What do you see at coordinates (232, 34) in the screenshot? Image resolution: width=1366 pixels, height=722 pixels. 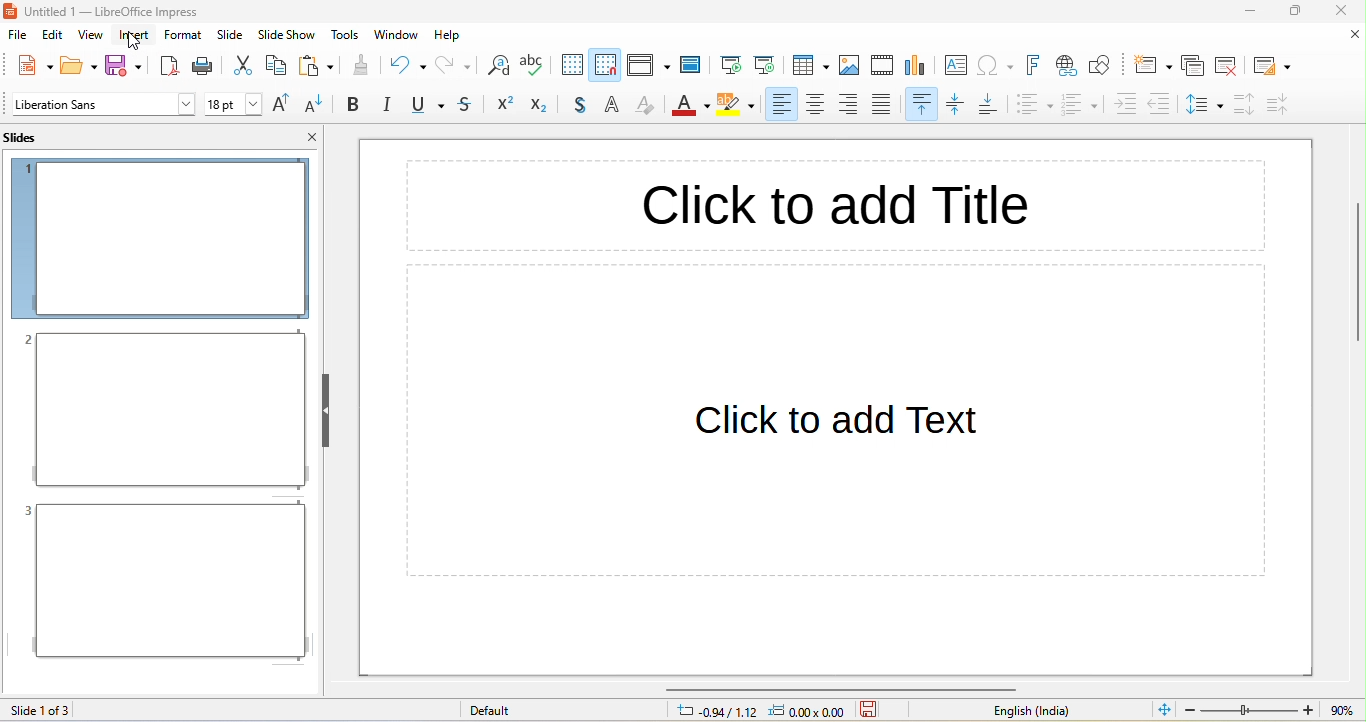 I see `slide` at bounding box center [232, 34].